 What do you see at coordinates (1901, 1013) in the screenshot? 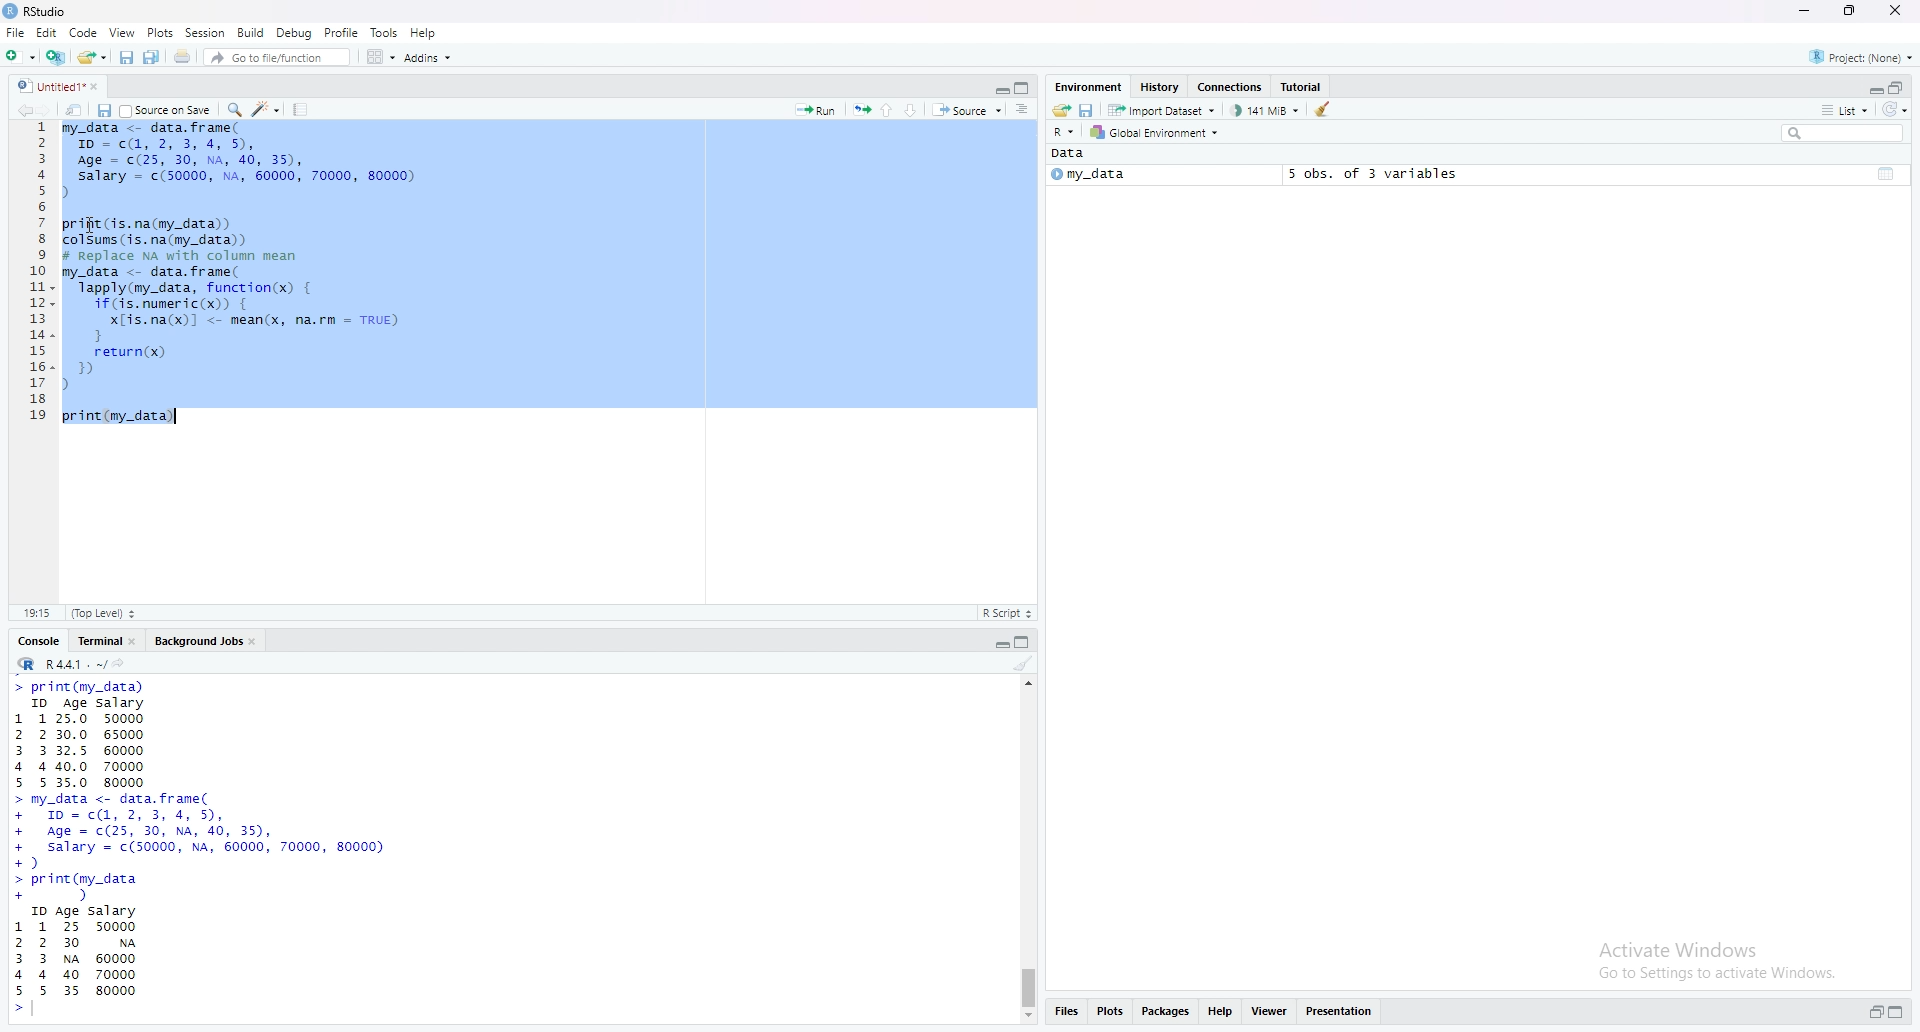
I see `collapse` at bounding box center [1901, 1013].